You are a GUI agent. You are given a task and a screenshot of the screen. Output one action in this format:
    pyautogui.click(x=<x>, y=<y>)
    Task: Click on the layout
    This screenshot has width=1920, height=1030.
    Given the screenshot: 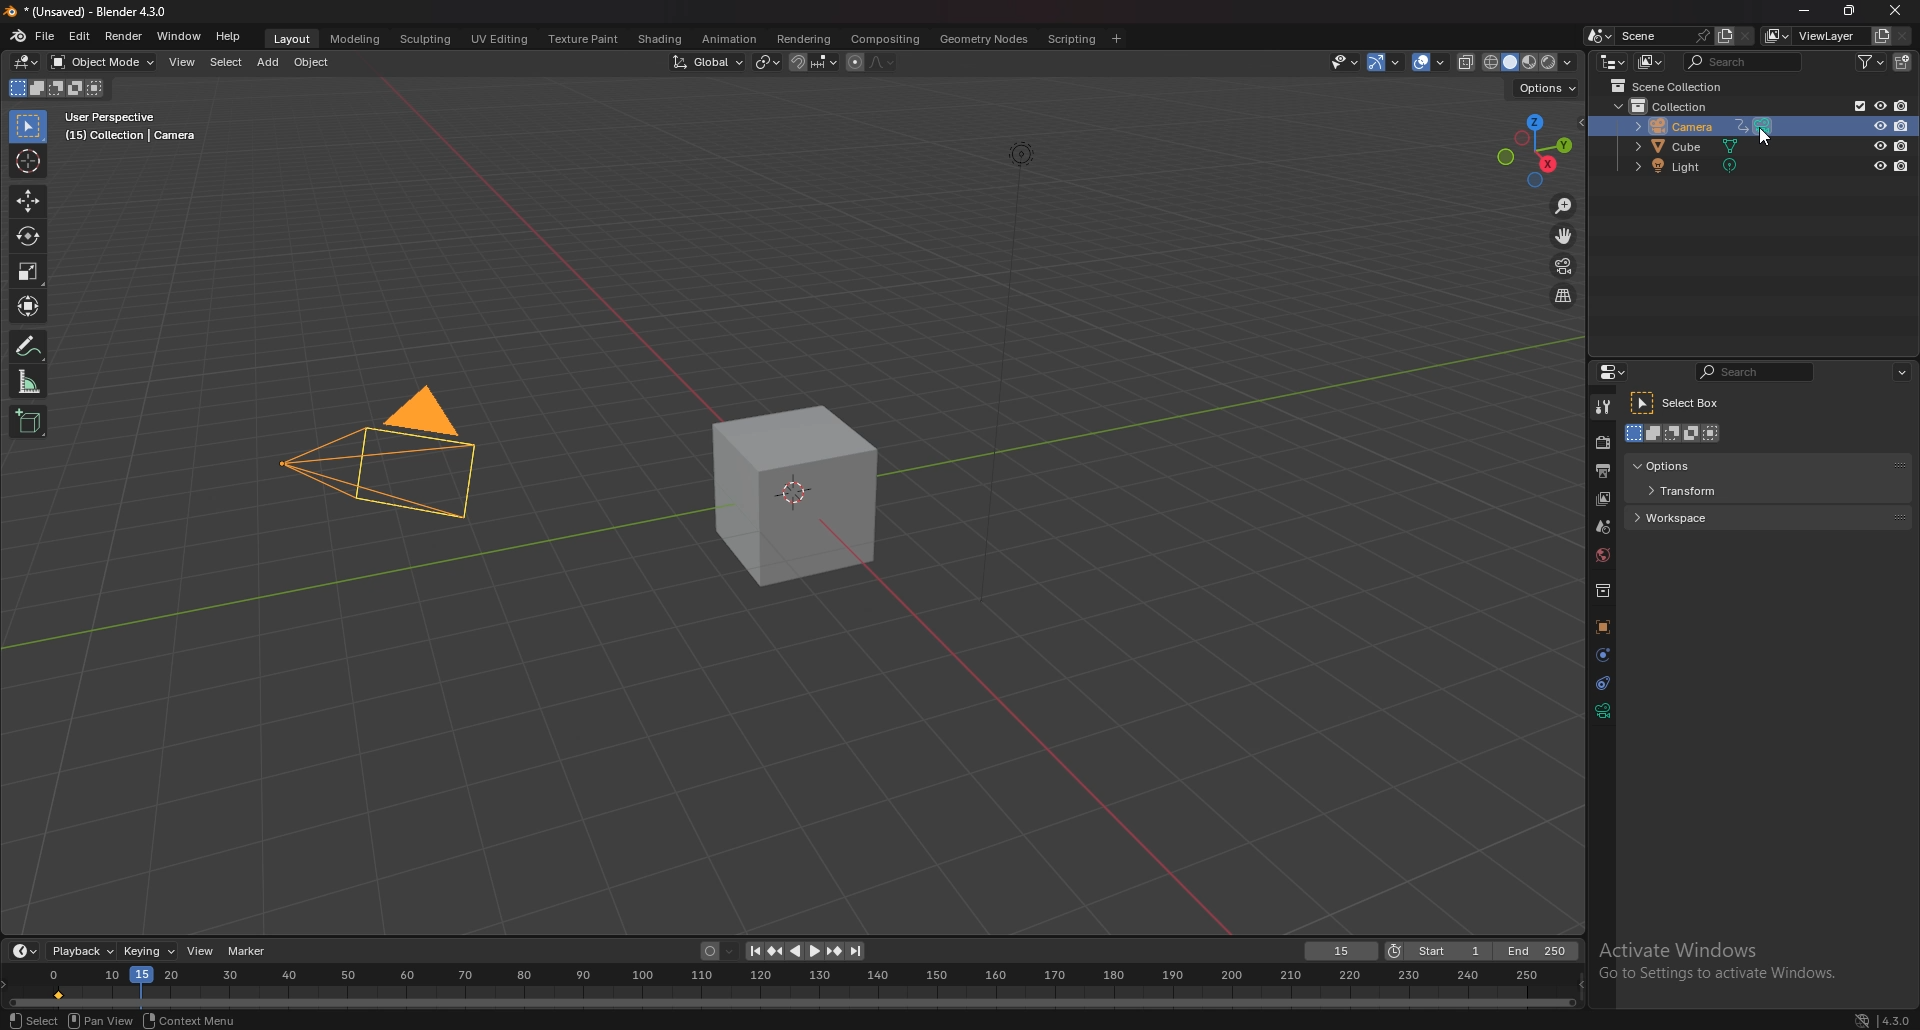 What is the action you would take?
    pyautogui.click(x=294, y=40)
    